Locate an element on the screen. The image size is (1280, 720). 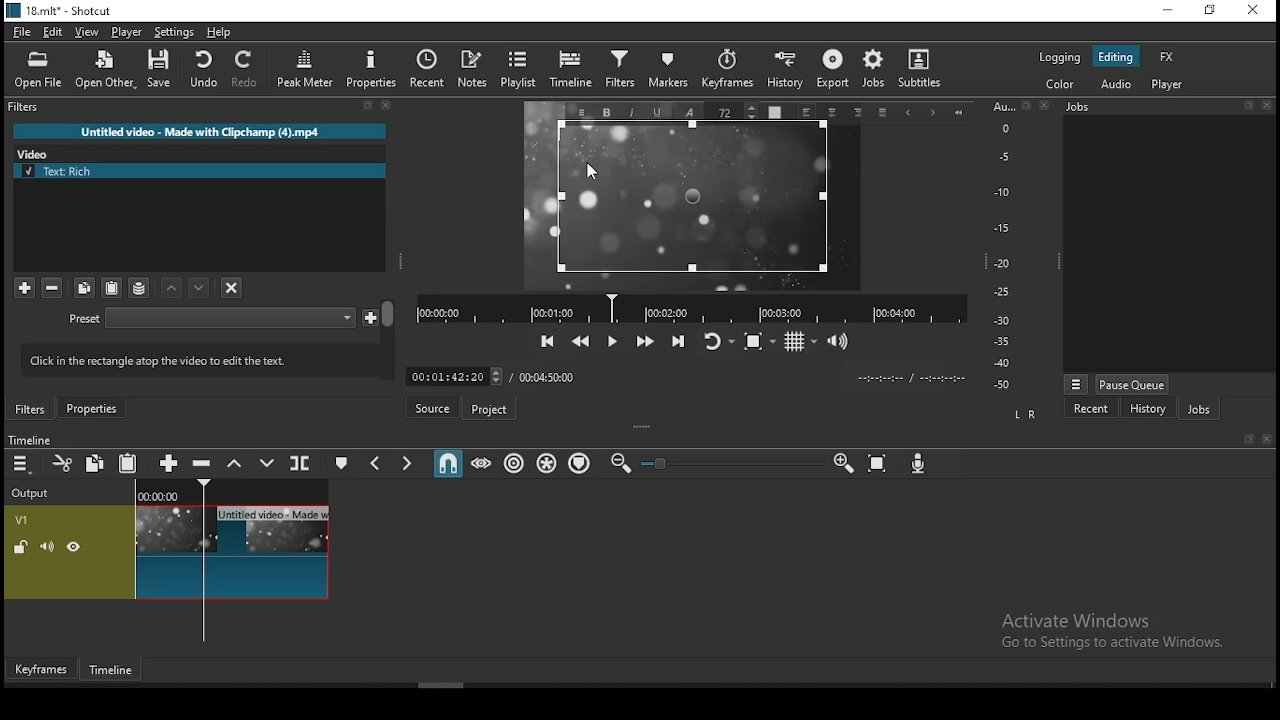
Detach is located at coordinates (1248, 105).